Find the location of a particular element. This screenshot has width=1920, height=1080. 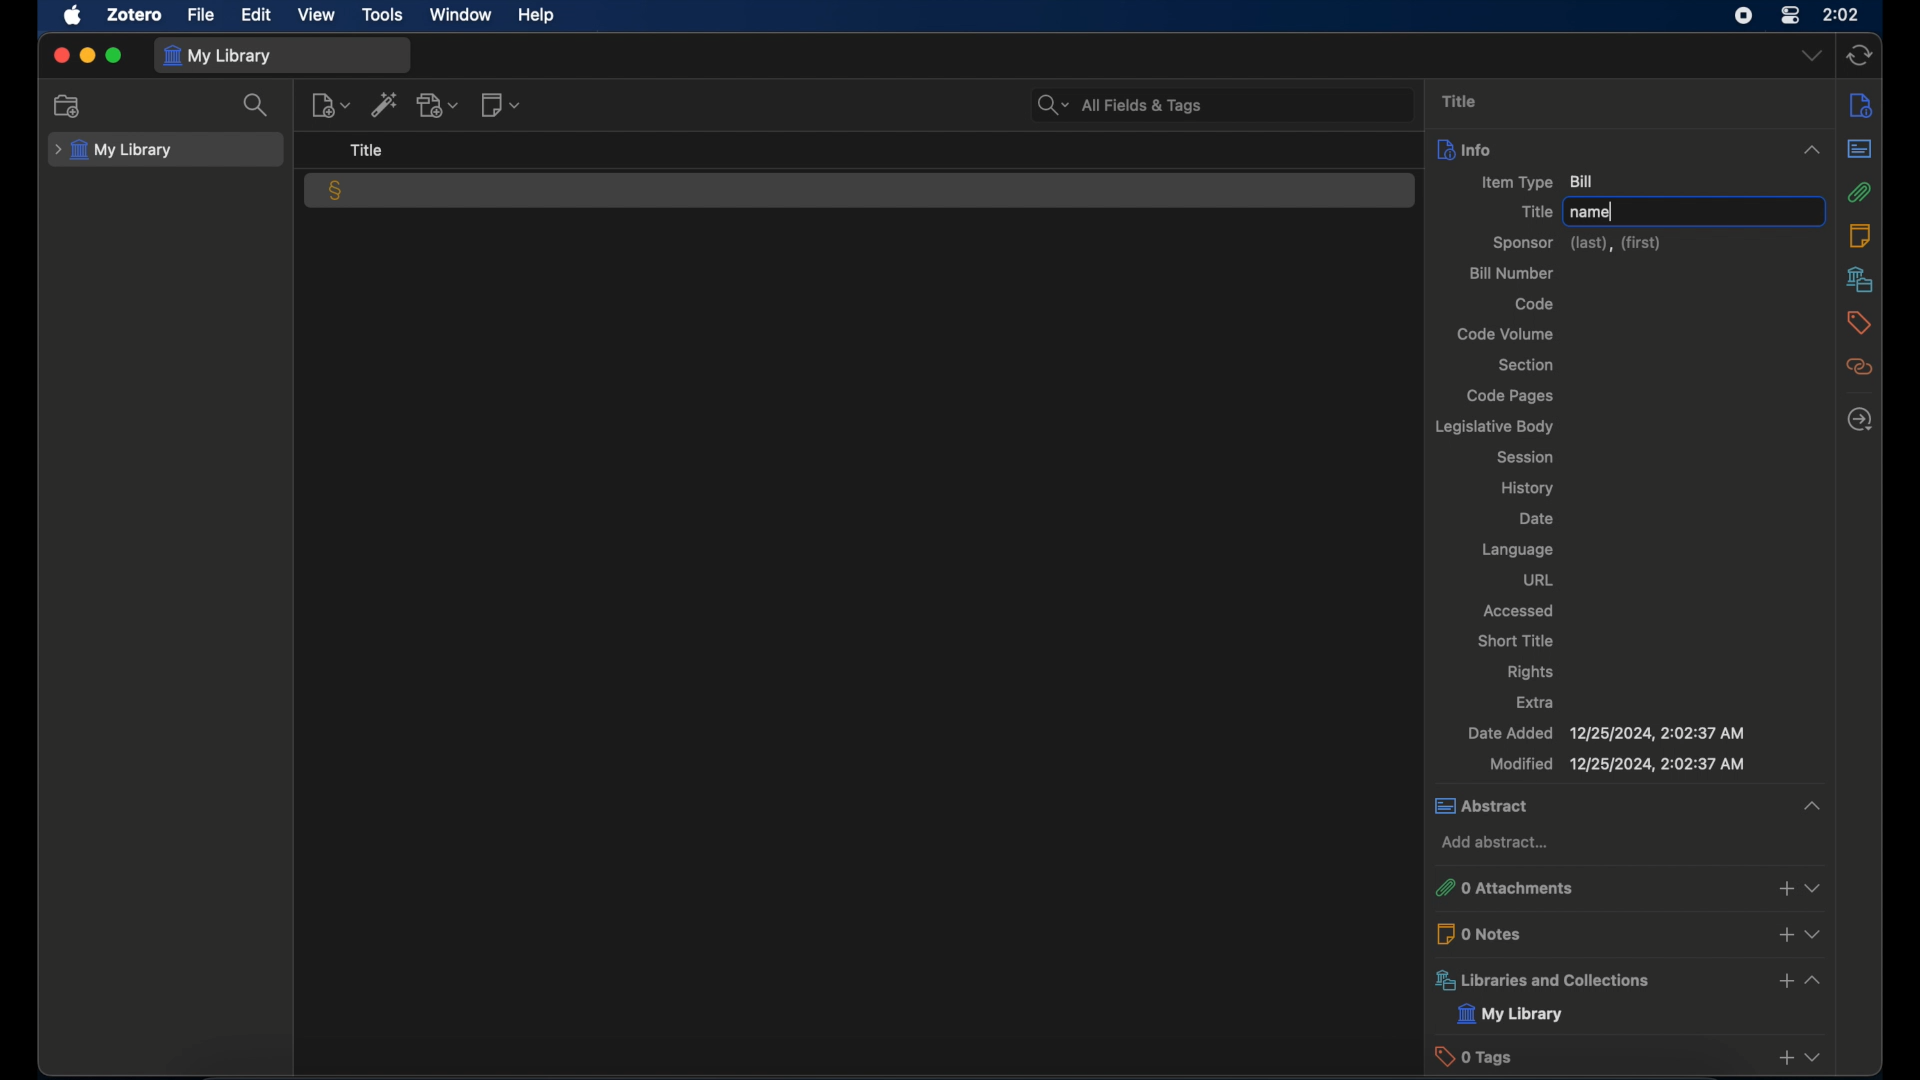

attachments is located at coordinates (1859, 192).